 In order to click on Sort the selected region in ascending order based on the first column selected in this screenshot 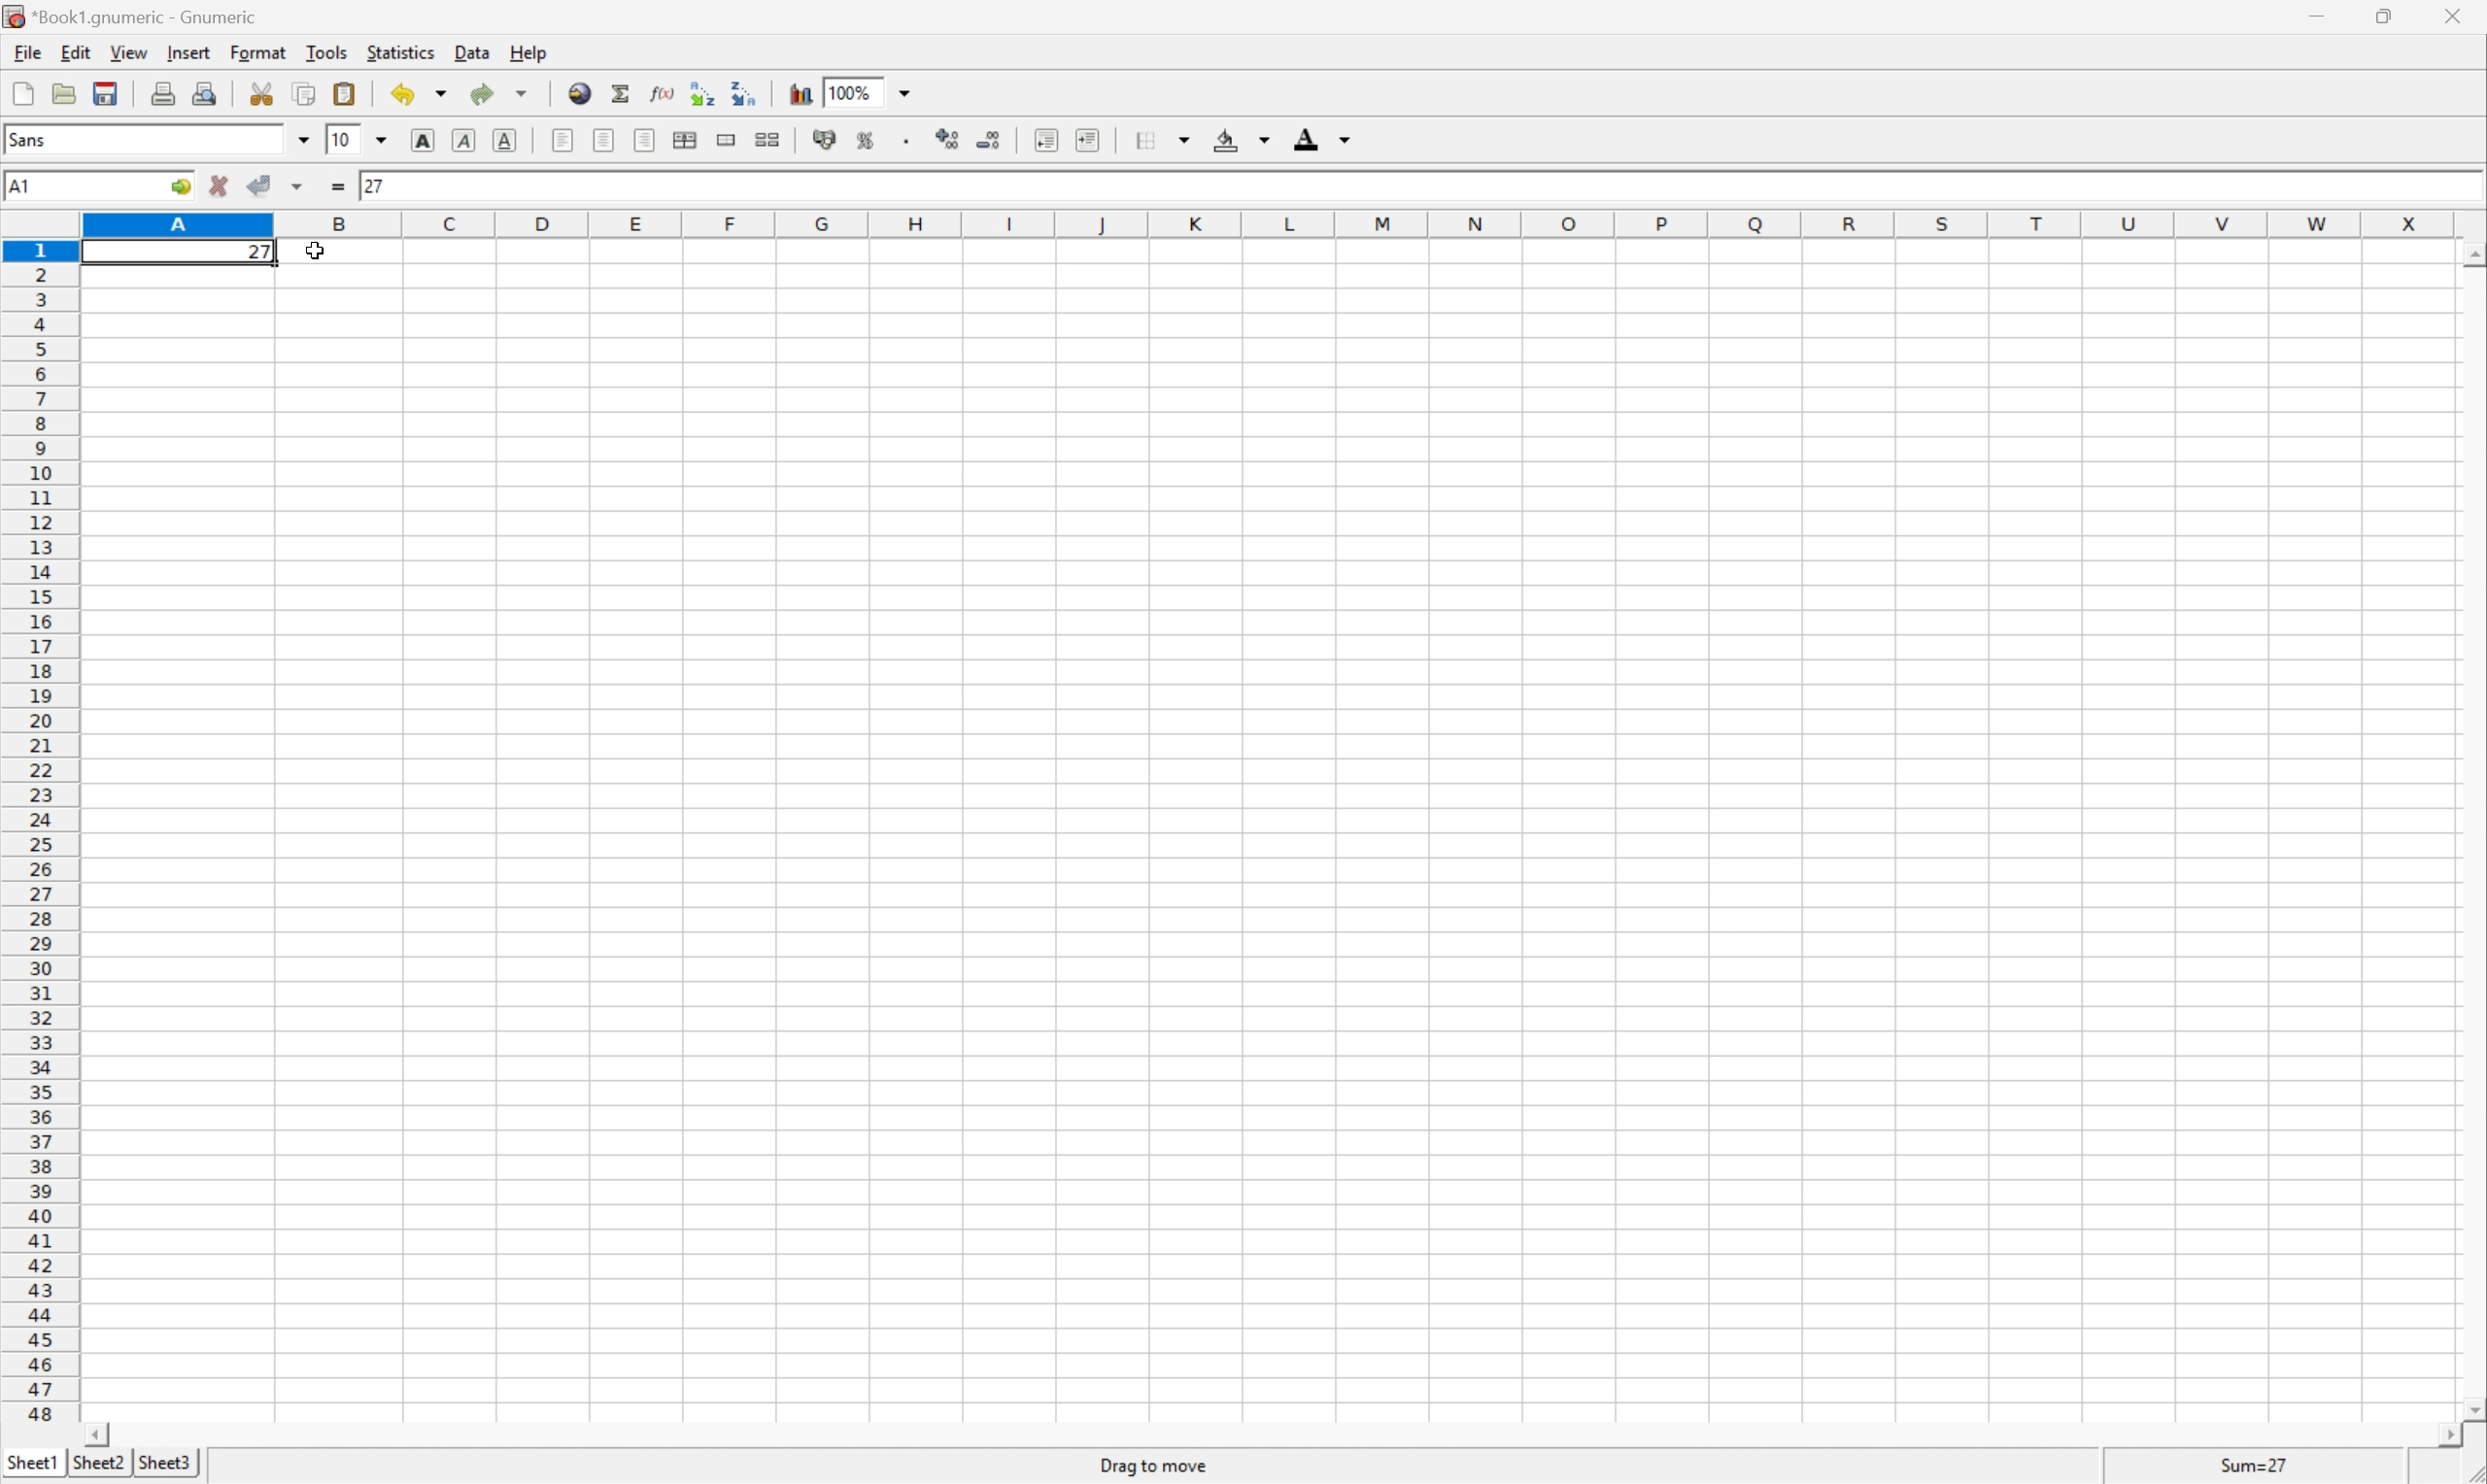, I will do `click(703, 91)`.